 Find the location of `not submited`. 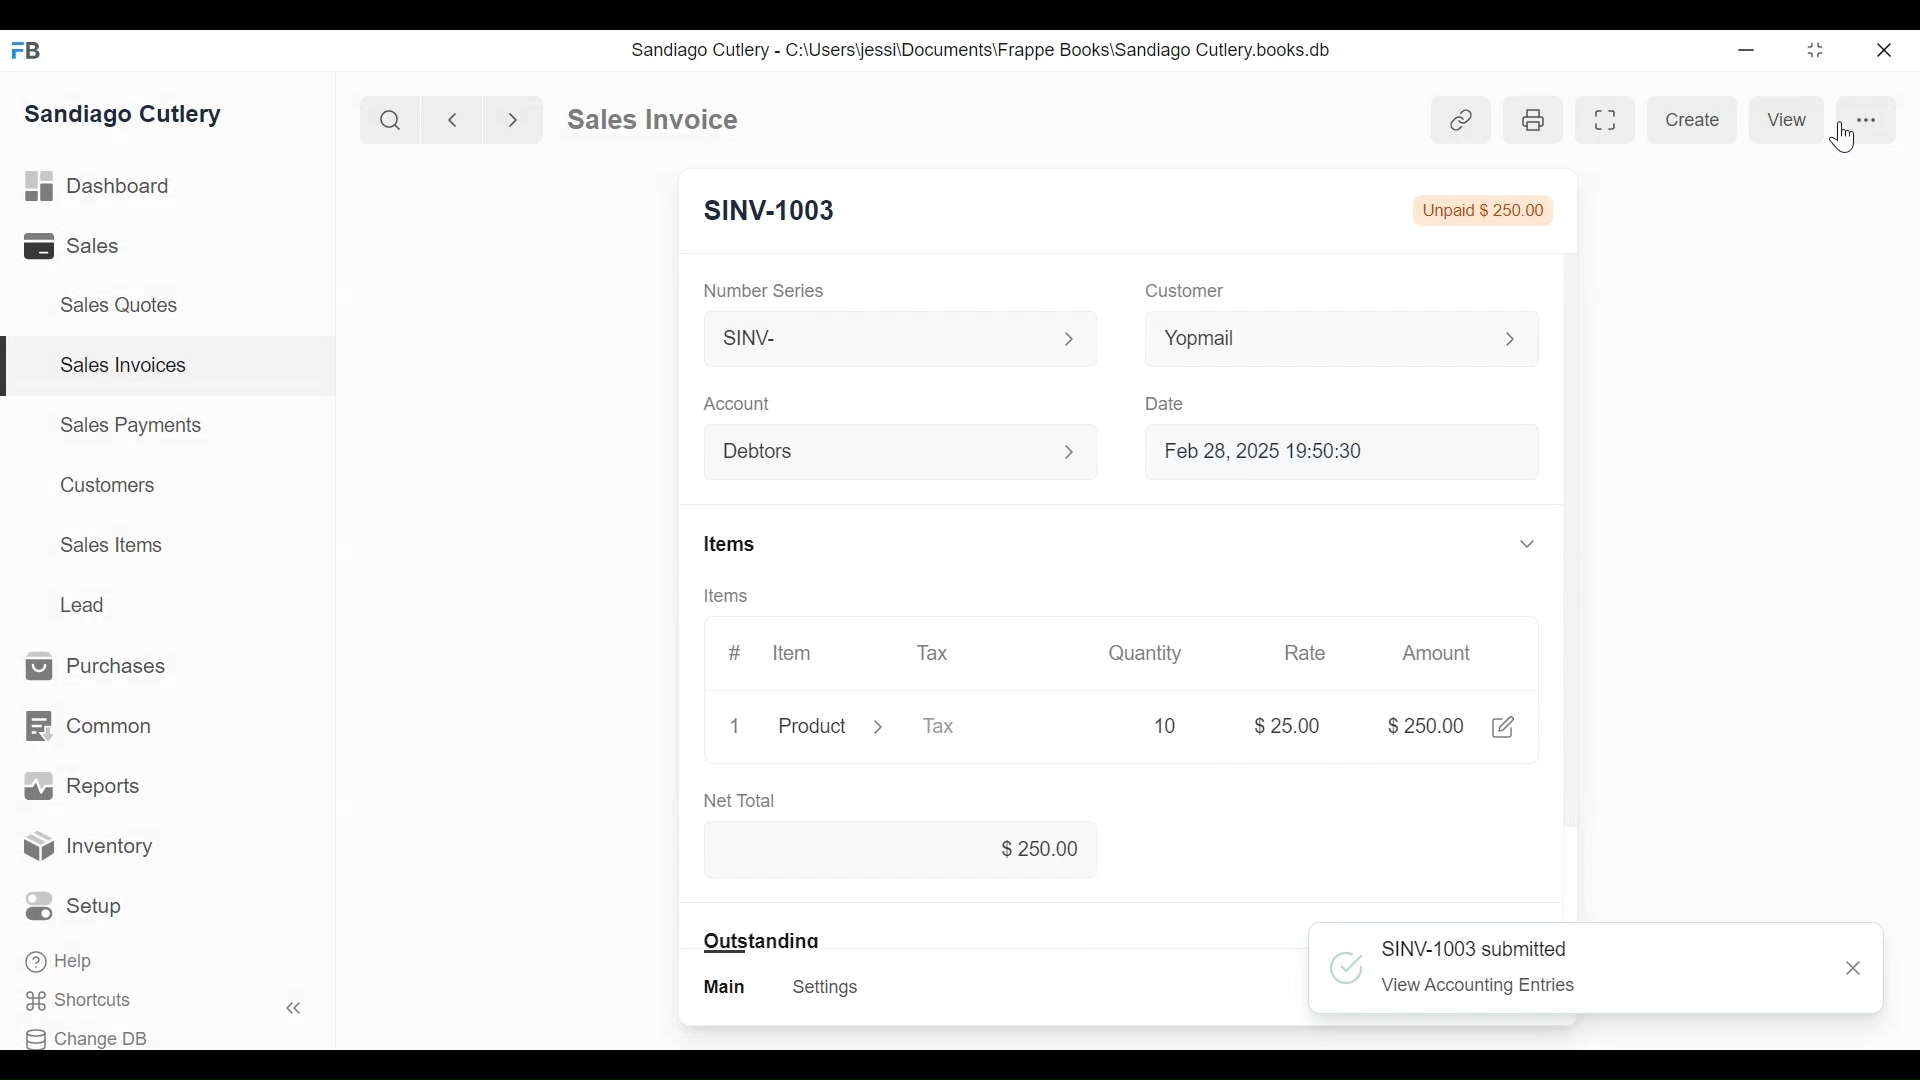

not submited is located at coordinates (1488, 209).